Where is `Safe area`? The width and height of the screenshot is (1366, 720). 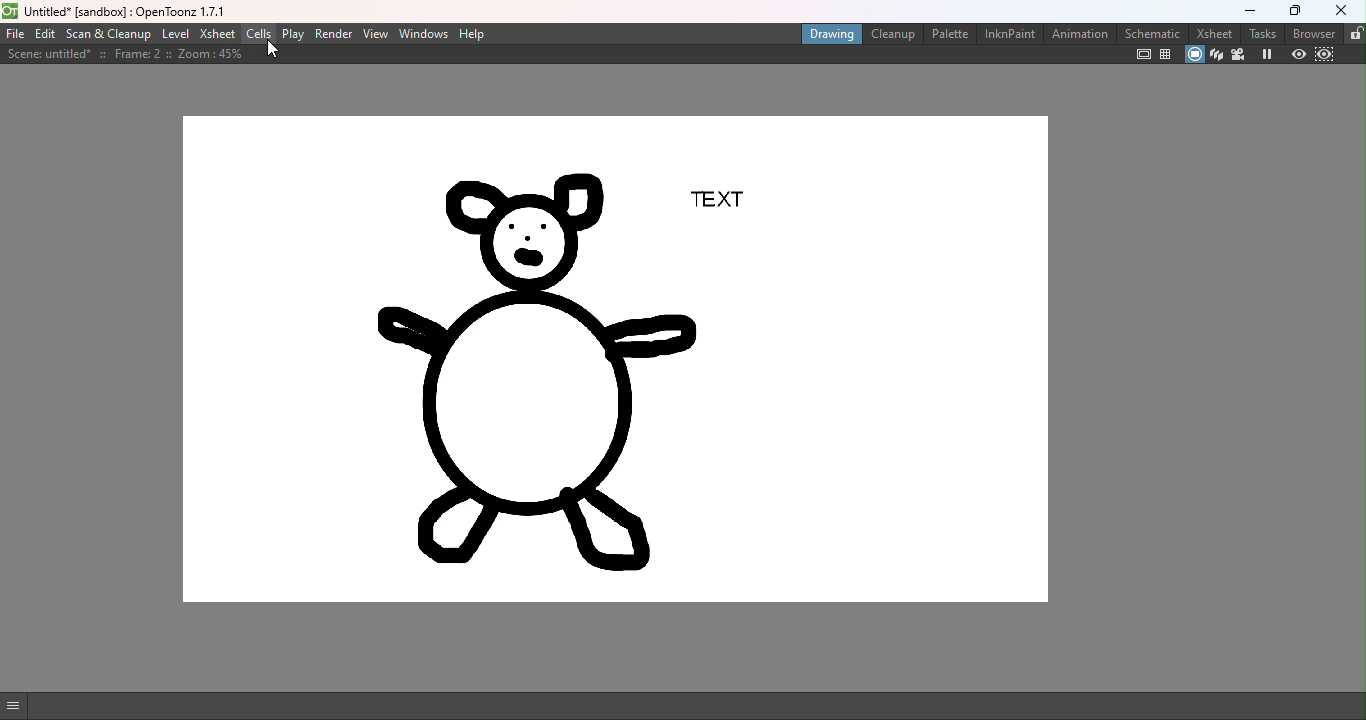
Safe area is located at coordinates (1141, 56).